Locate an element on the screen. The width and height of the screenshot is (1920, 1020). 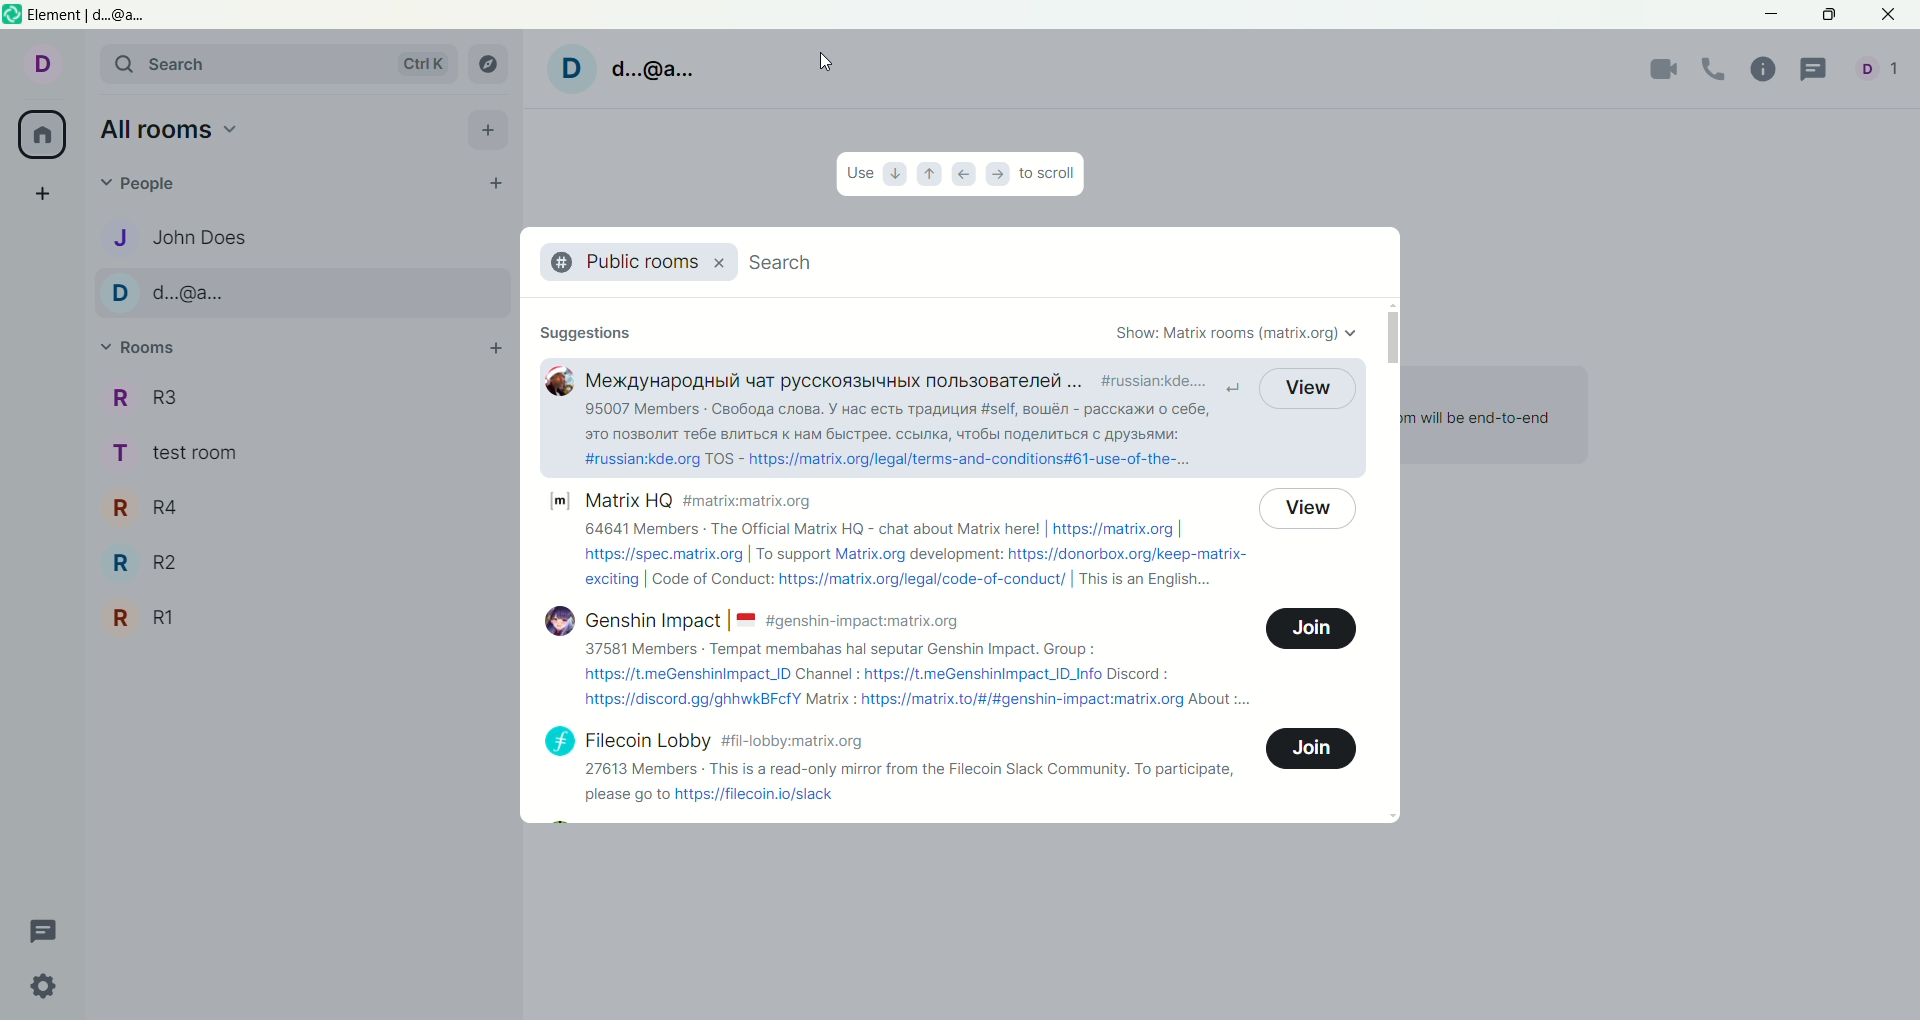
https://t. meGenshinimpact_ID_Info is located at coordinates (984, 675).